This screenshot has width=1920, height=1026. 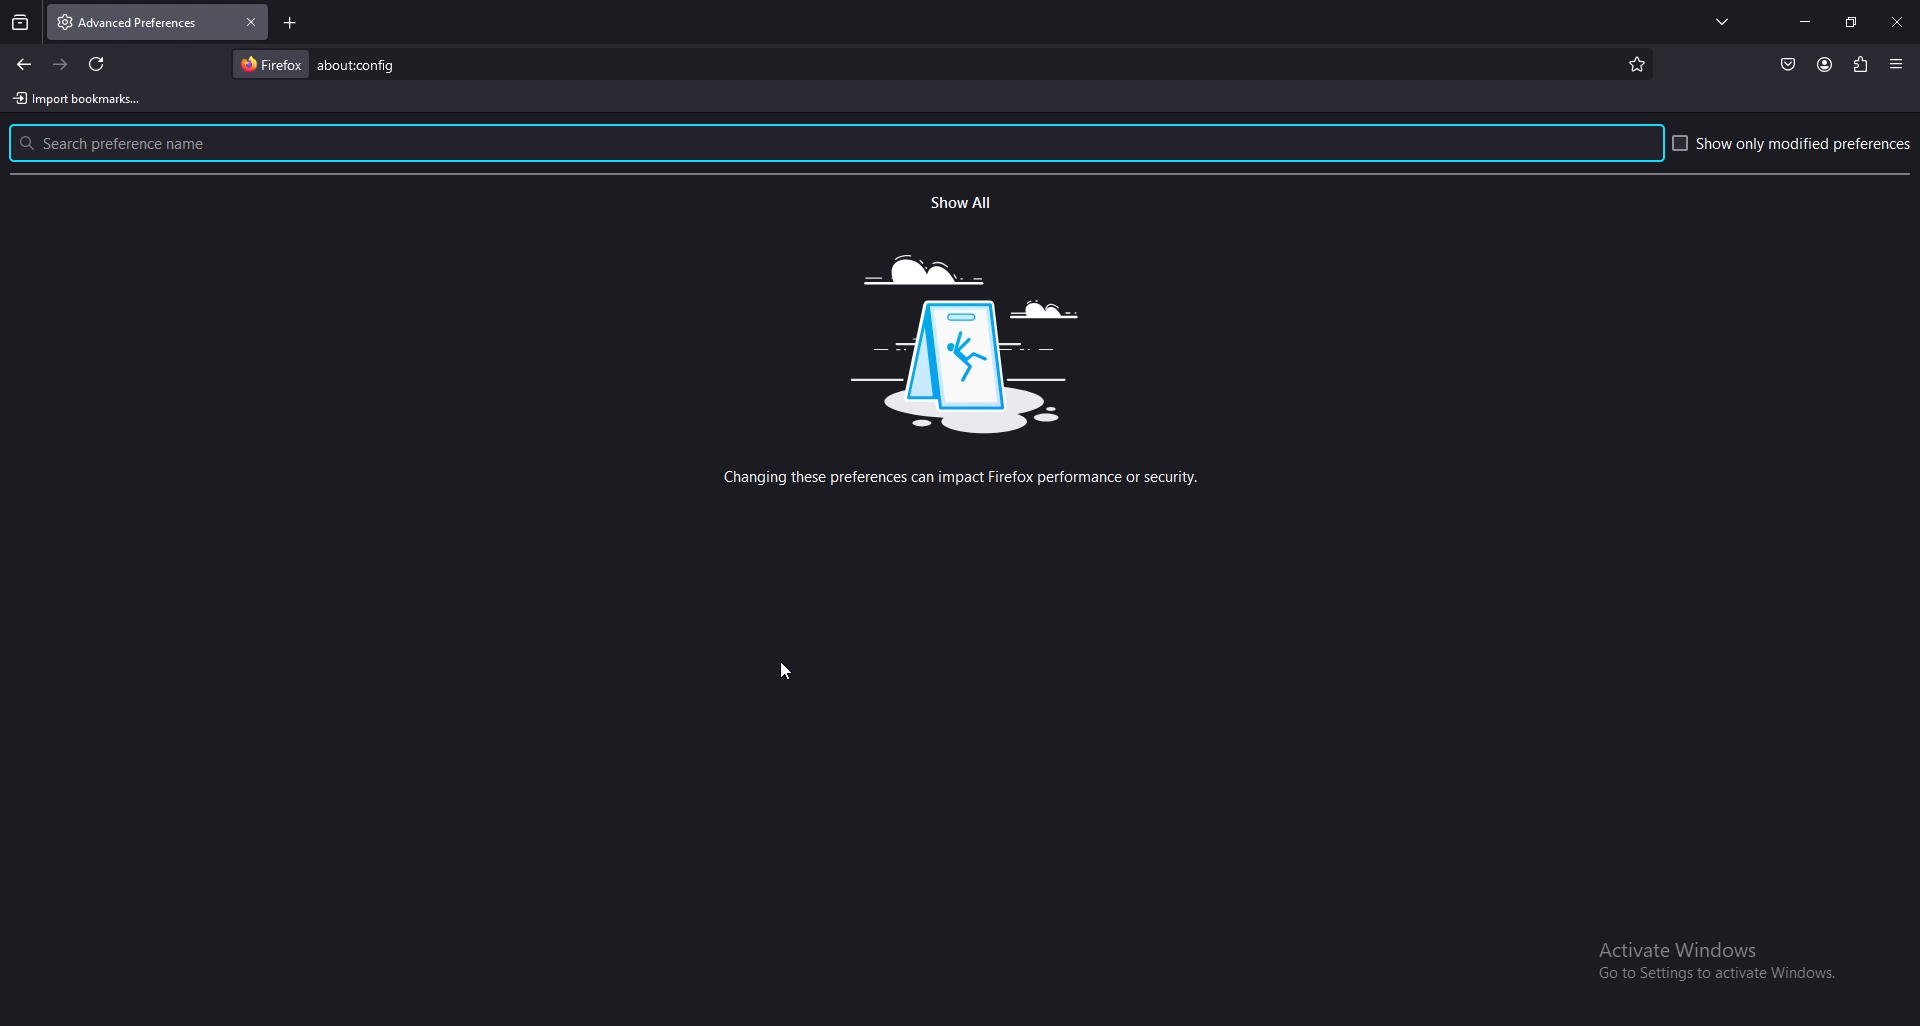 What do you see at coordinates (24, 65) in the screenshot?
I see `back` at bounding box center [24, 65].